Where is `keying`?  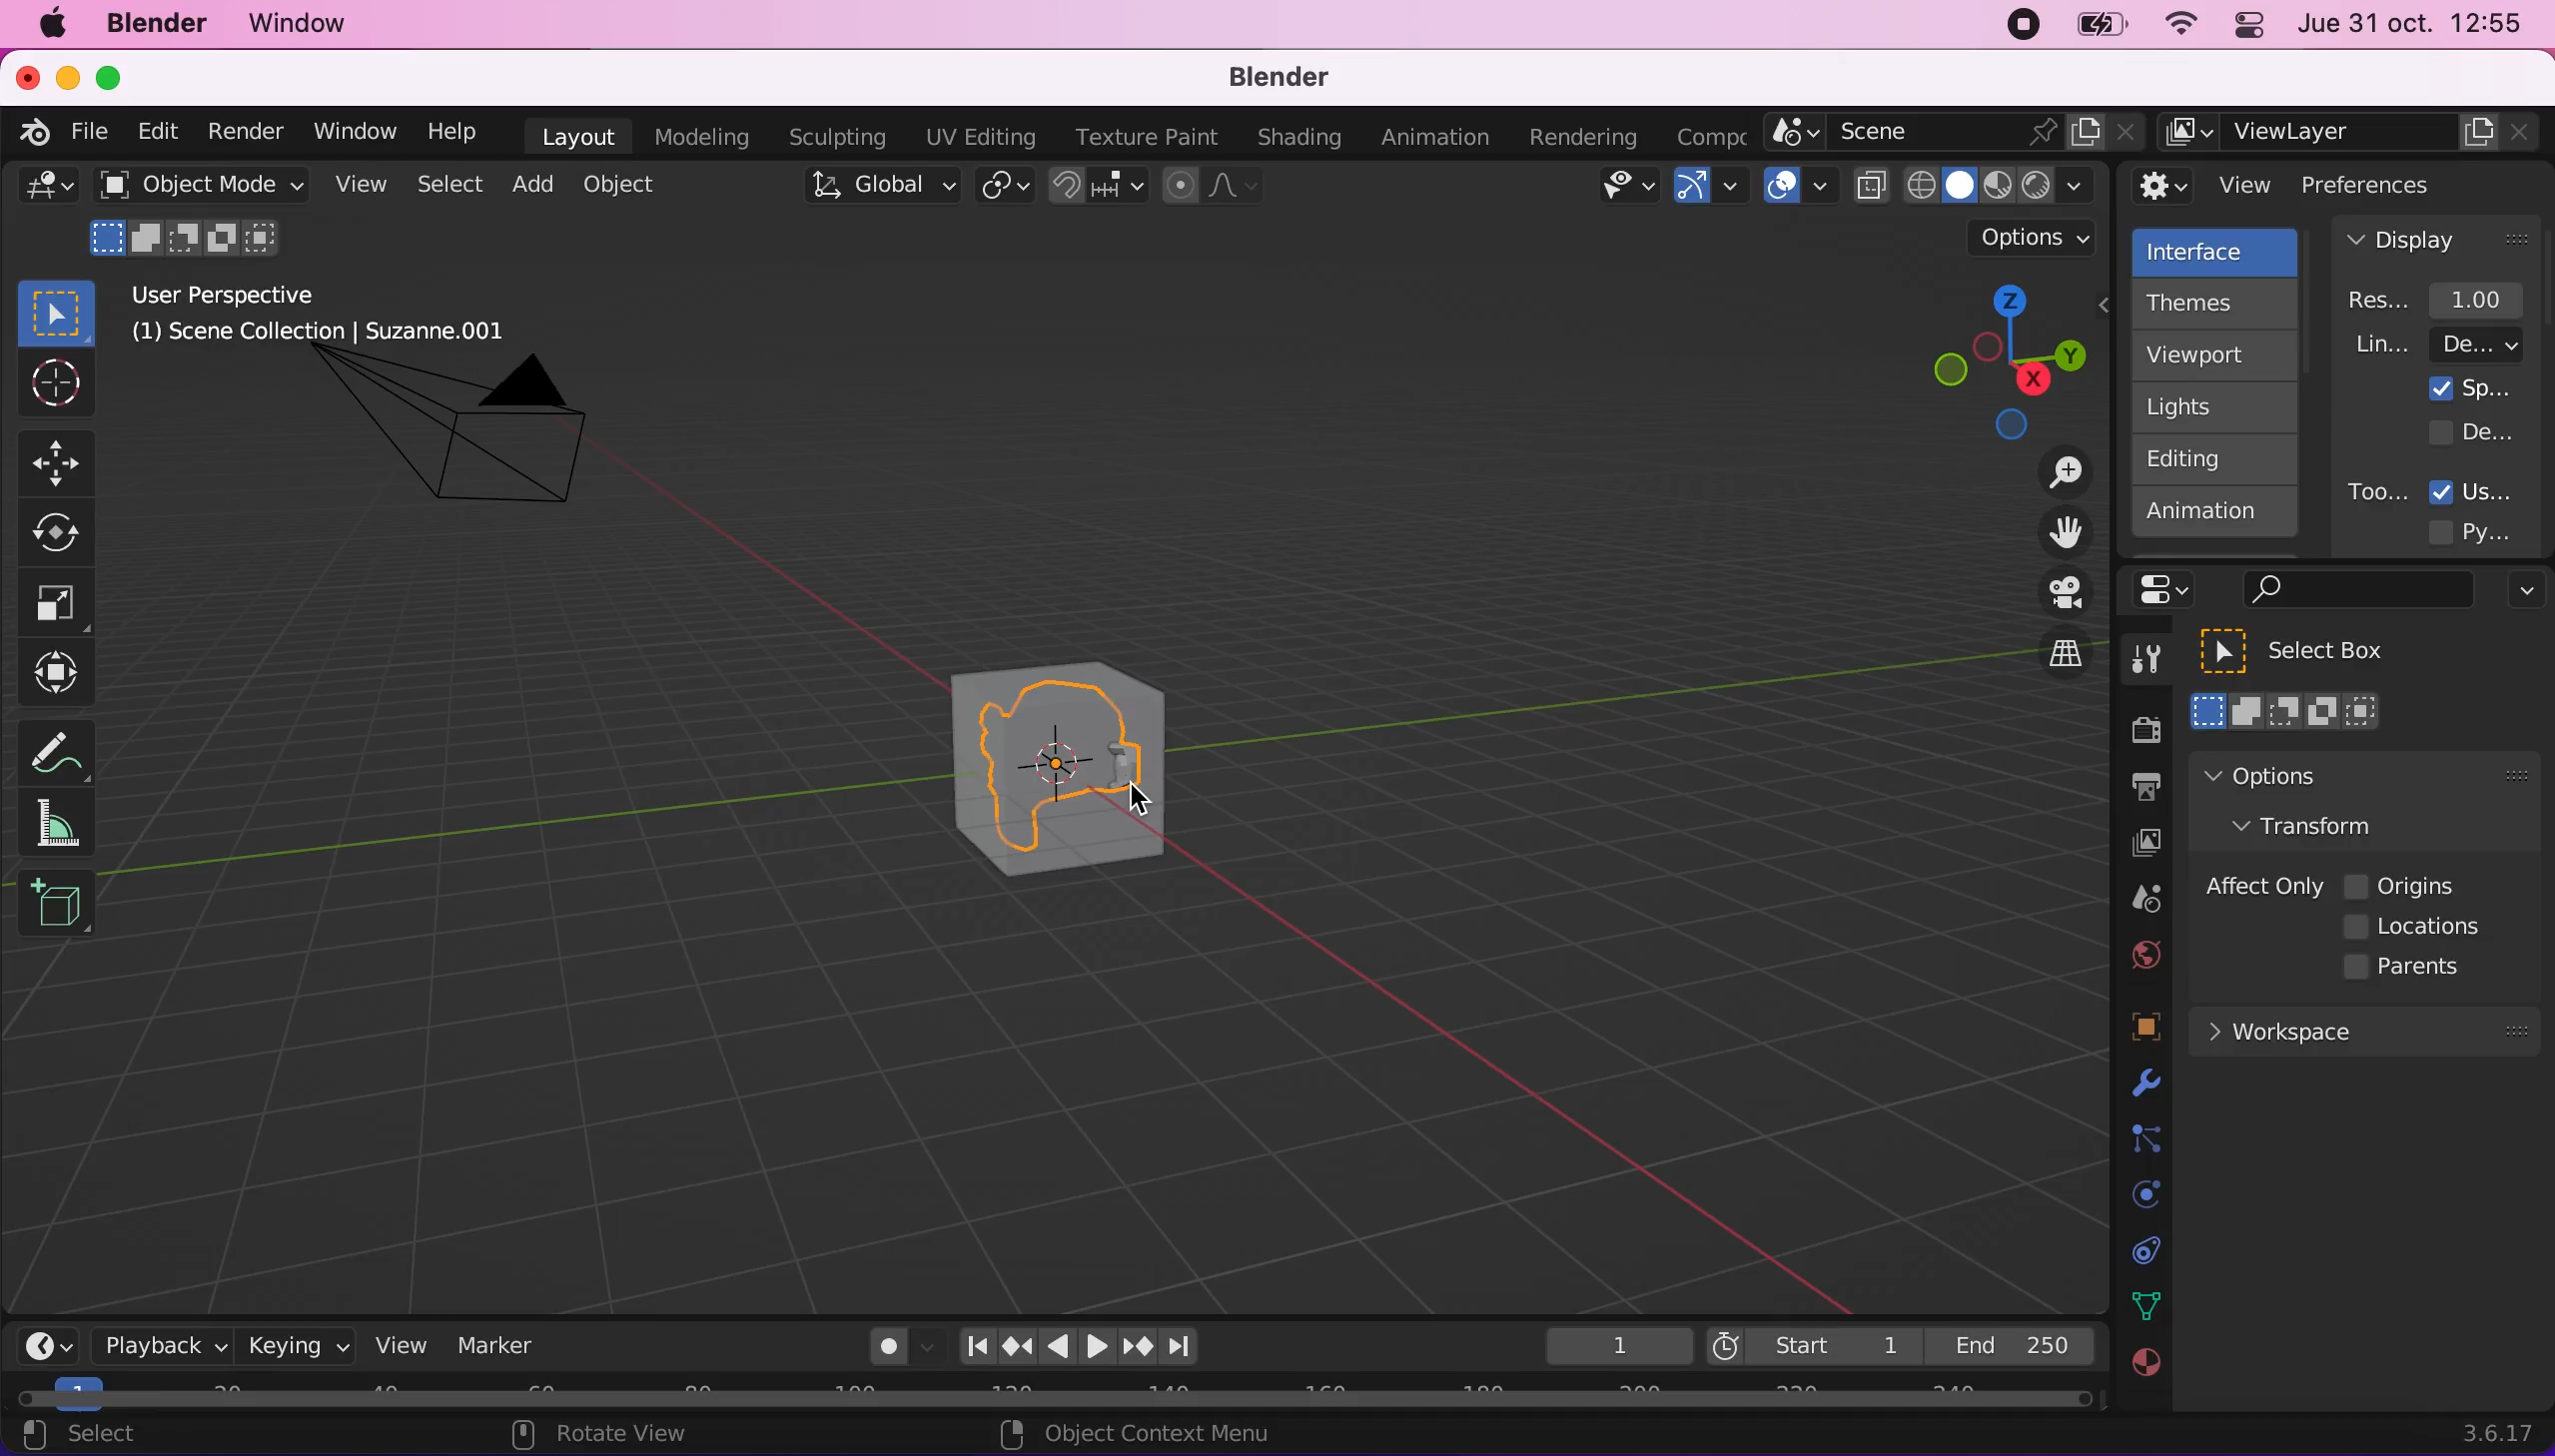 keying is located at coordinates (294, 1345).